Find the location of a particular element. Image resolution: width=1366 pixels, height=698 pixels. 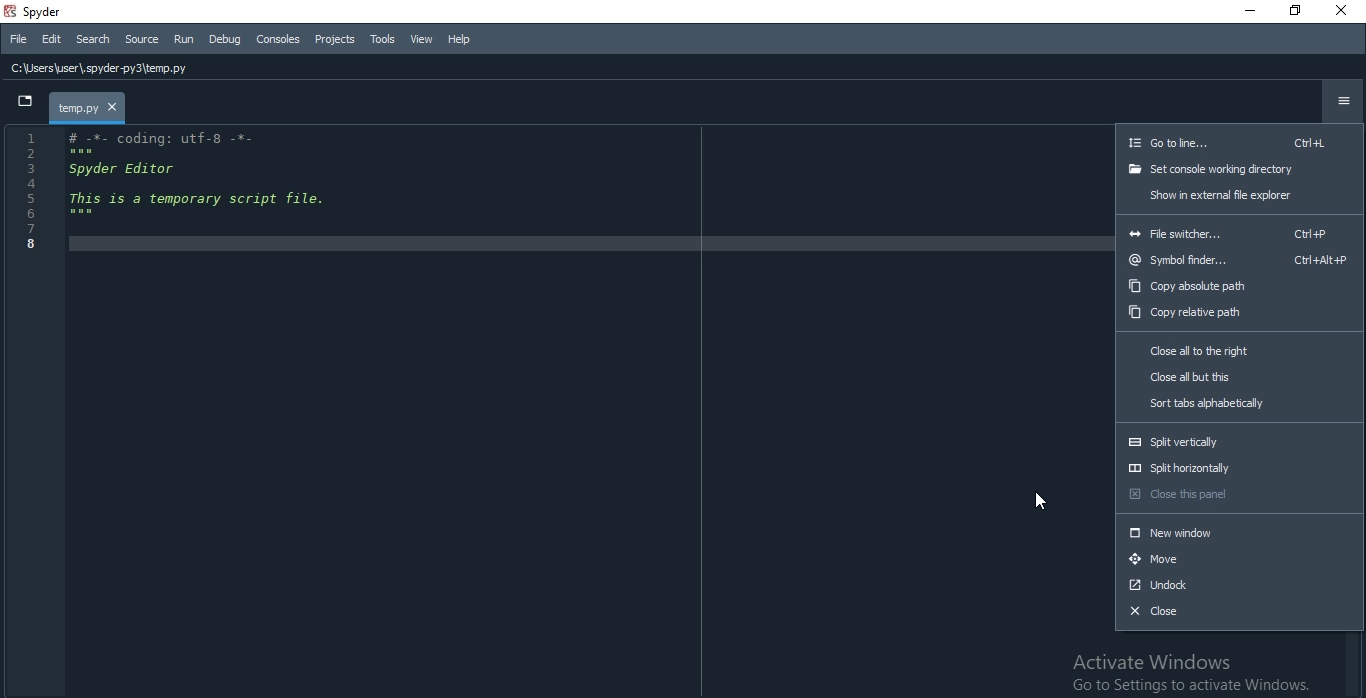

Close is located at coordinates (1344, 10).